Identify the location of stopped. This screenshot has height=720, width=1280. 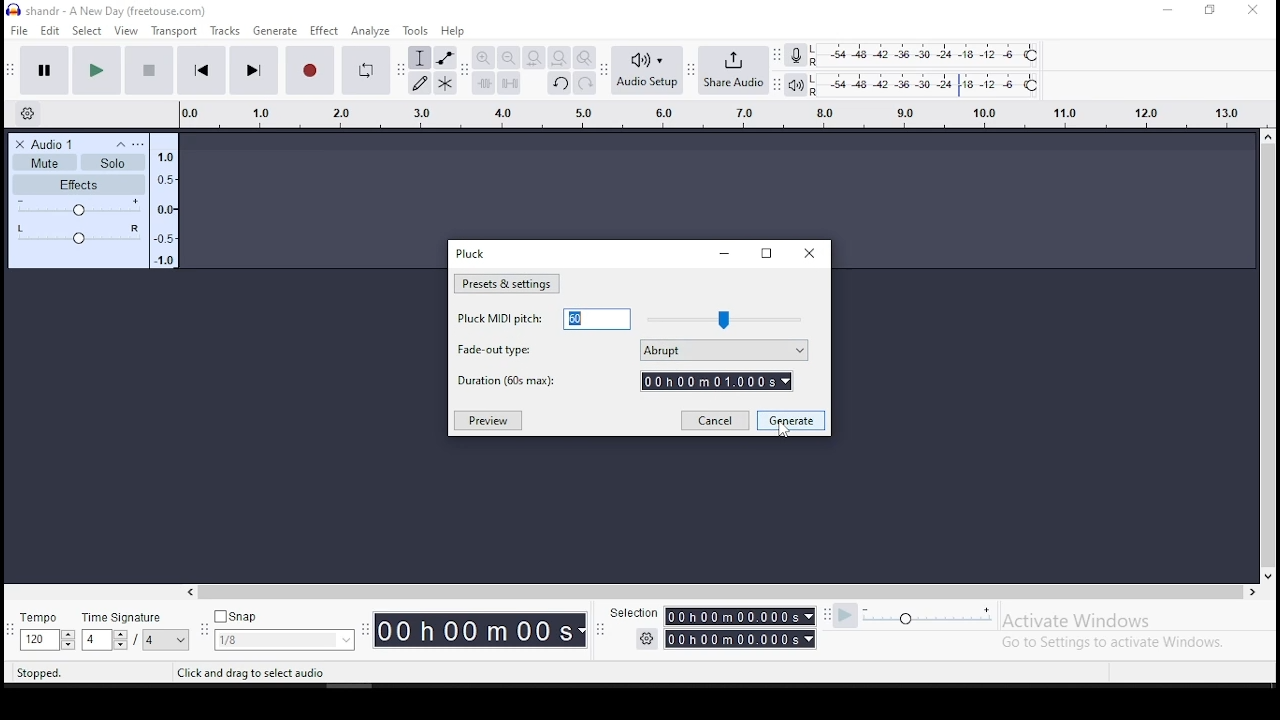
(41, 674).